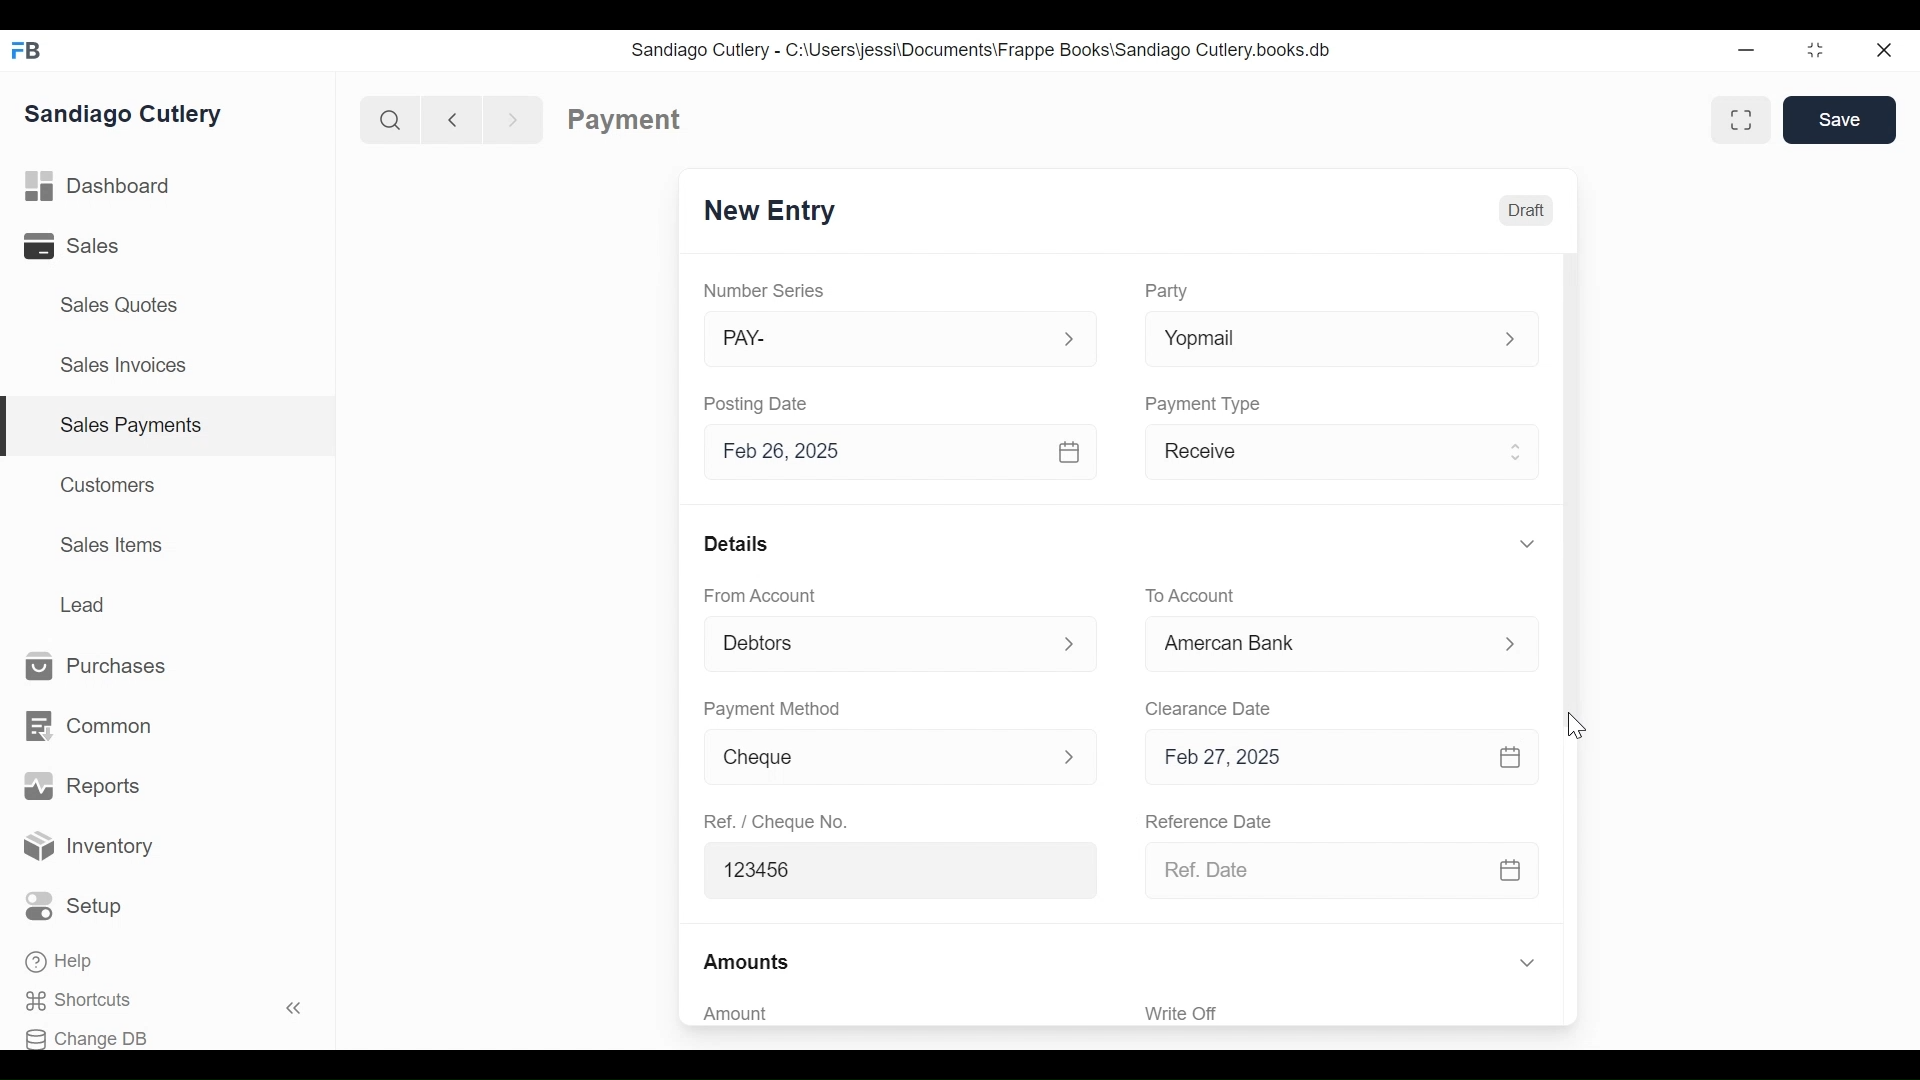  Describe the element at coordinates (1526, 964) in the screenshot. I see `Expand` at that location.